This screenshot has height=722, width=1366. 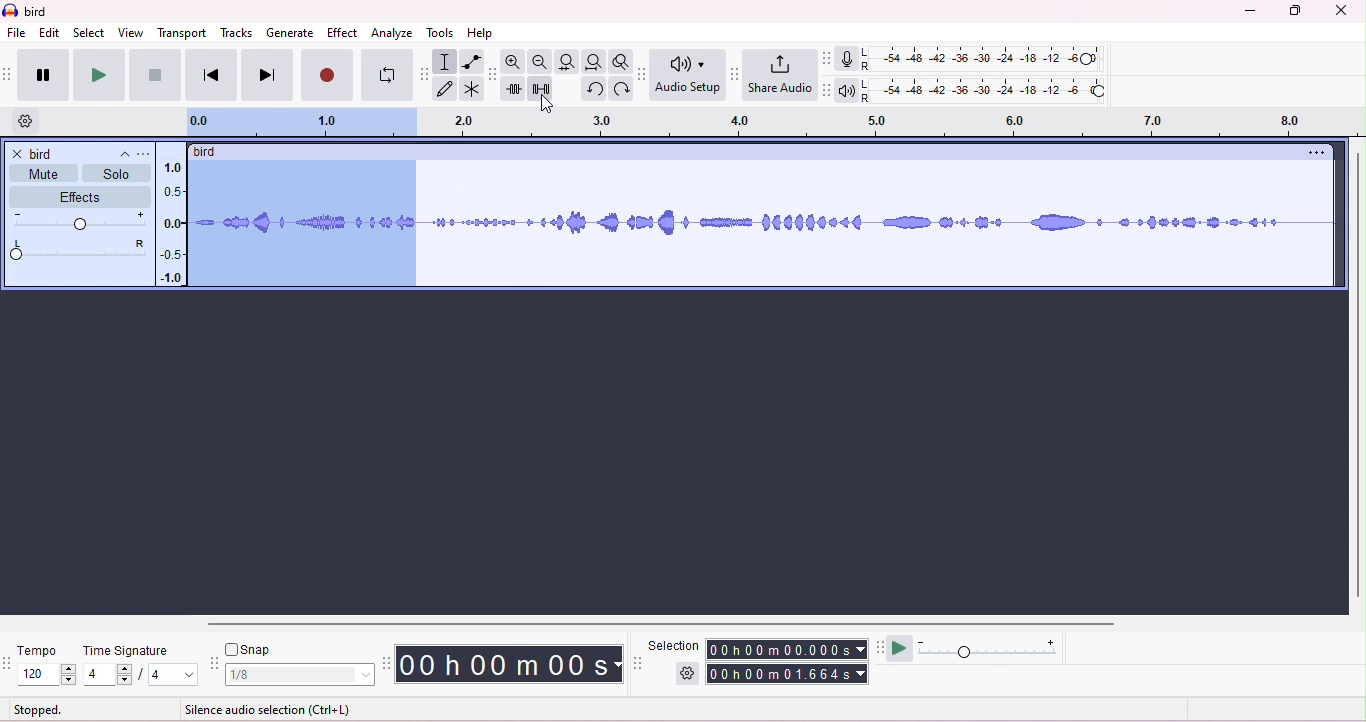 I want to click on options, so click(x=1313, y=154).